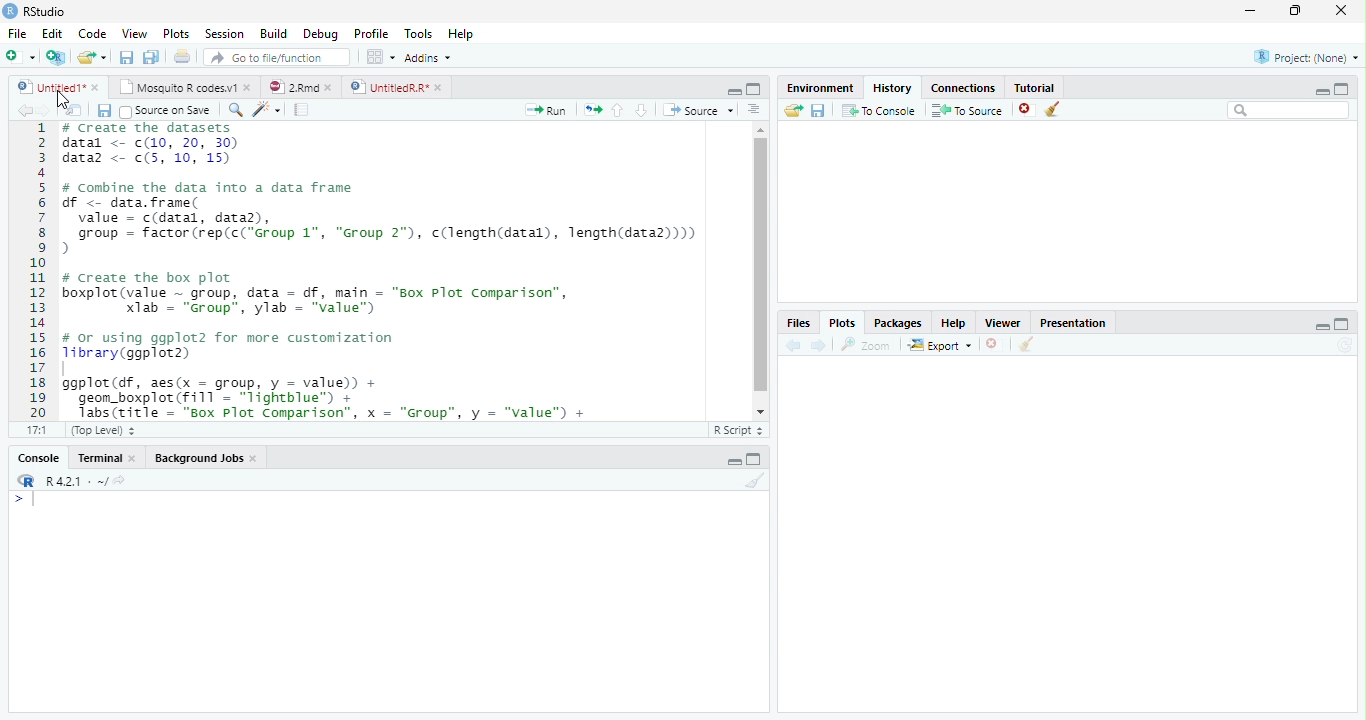  What do you see at coordinates (57, 56) in the screenshot?
I see `Create a project` at bounding box center [57, 56].